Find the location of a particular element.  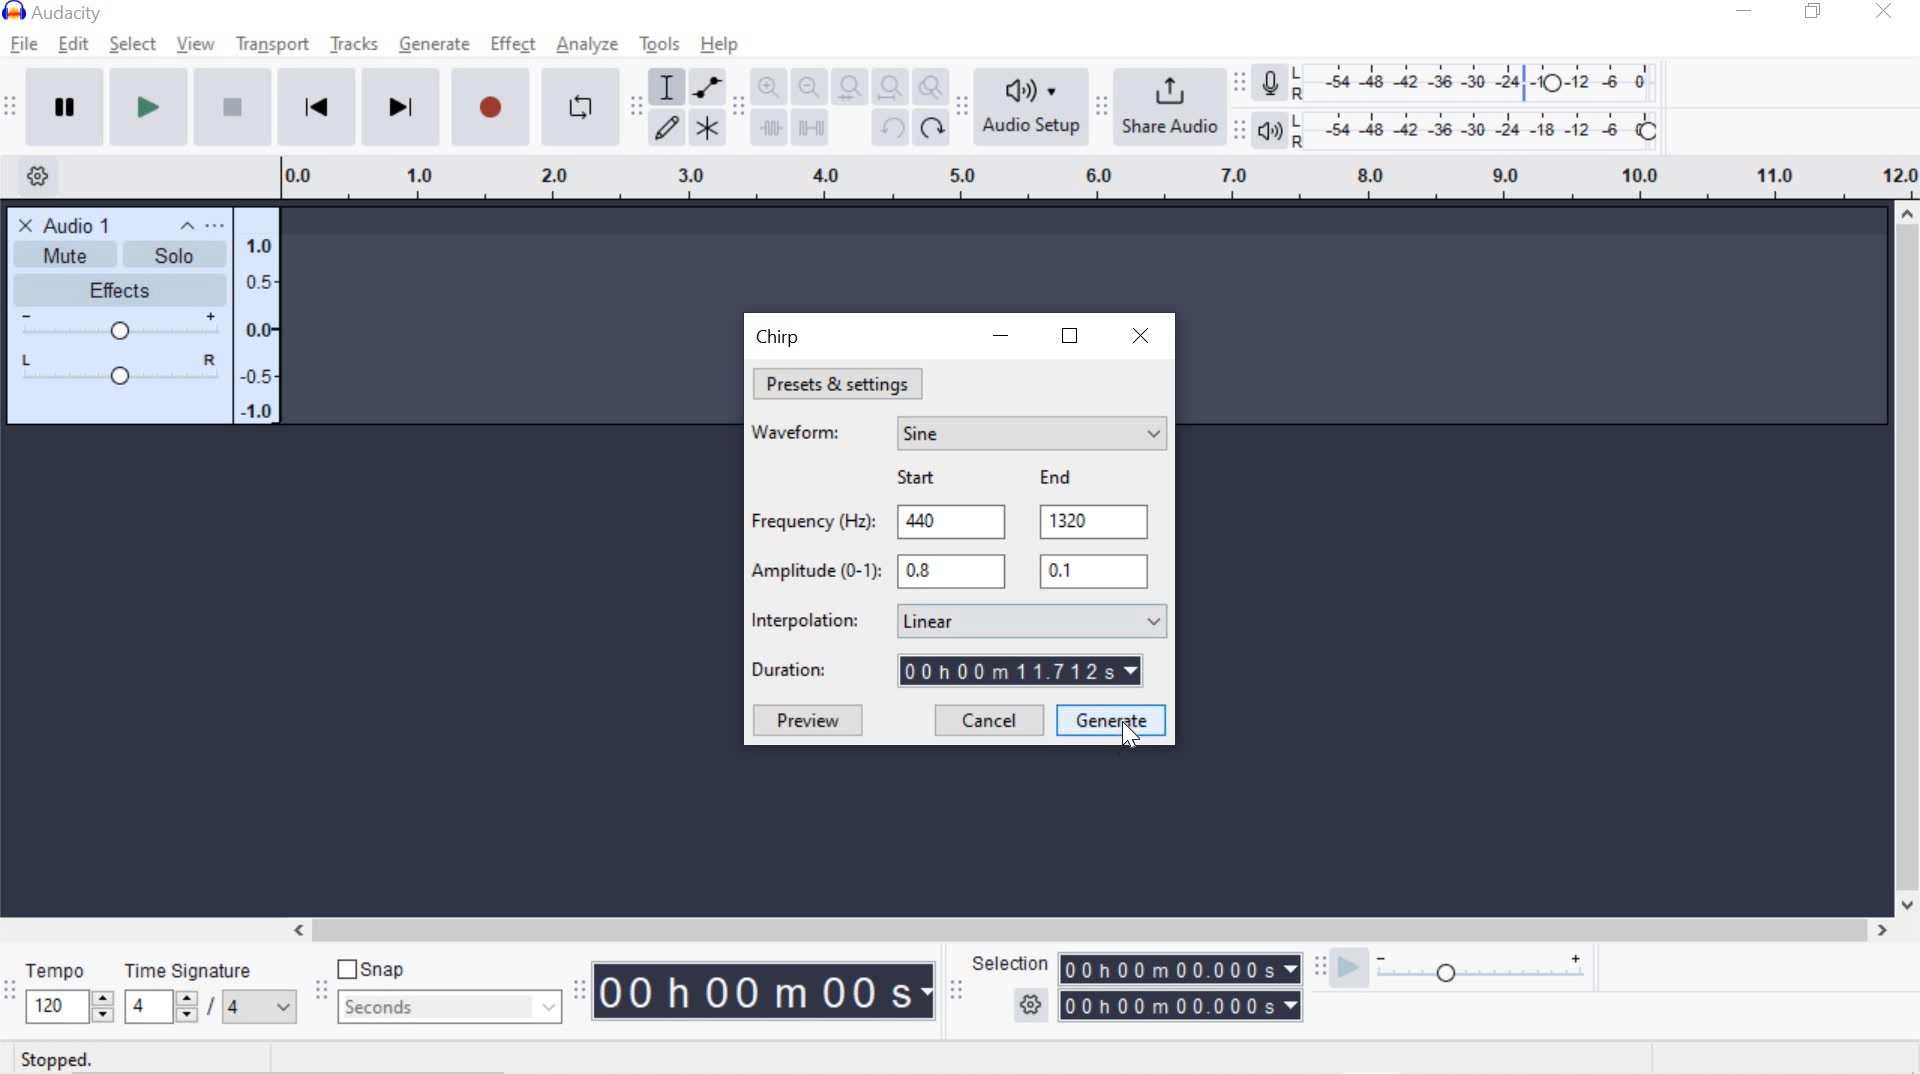

Mute is located at coordinates (67, 255).